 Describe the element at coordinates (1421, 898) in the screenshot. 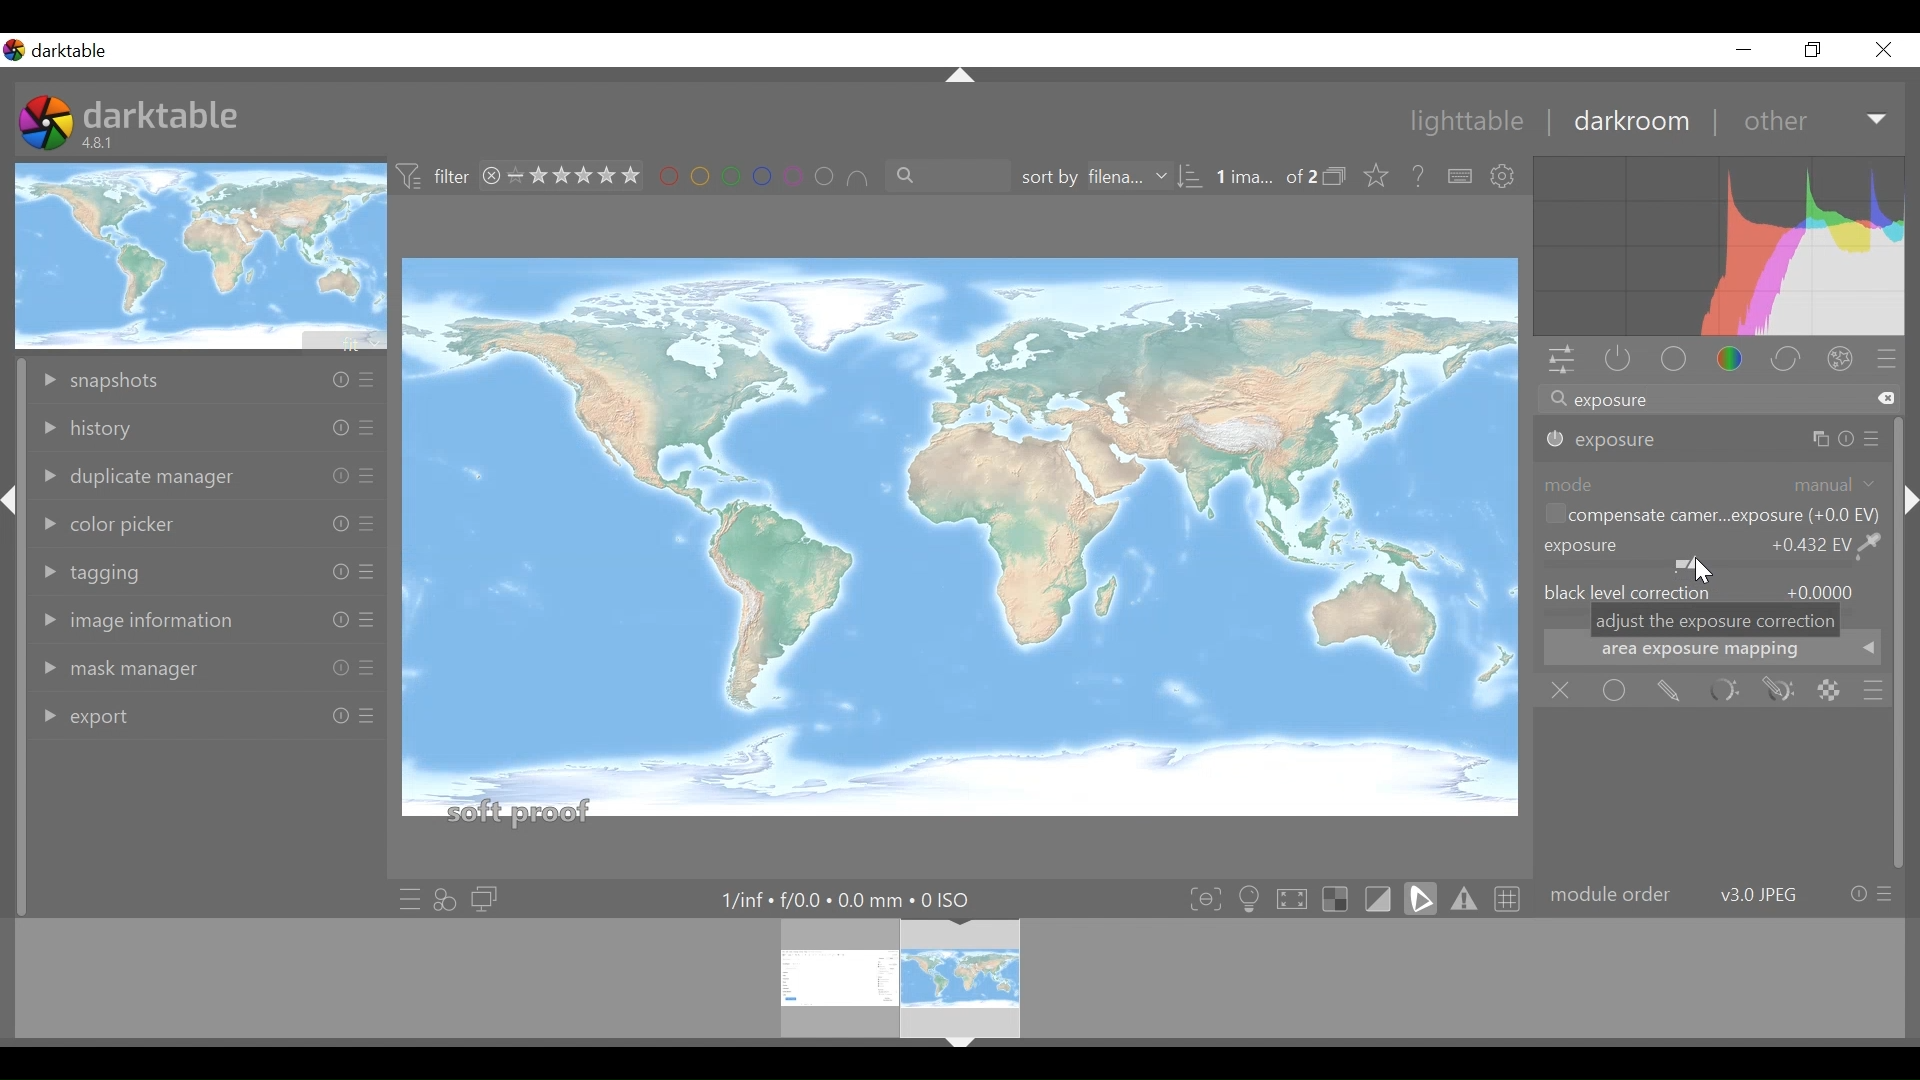

I see `toggle soft-proofing ` at that location.